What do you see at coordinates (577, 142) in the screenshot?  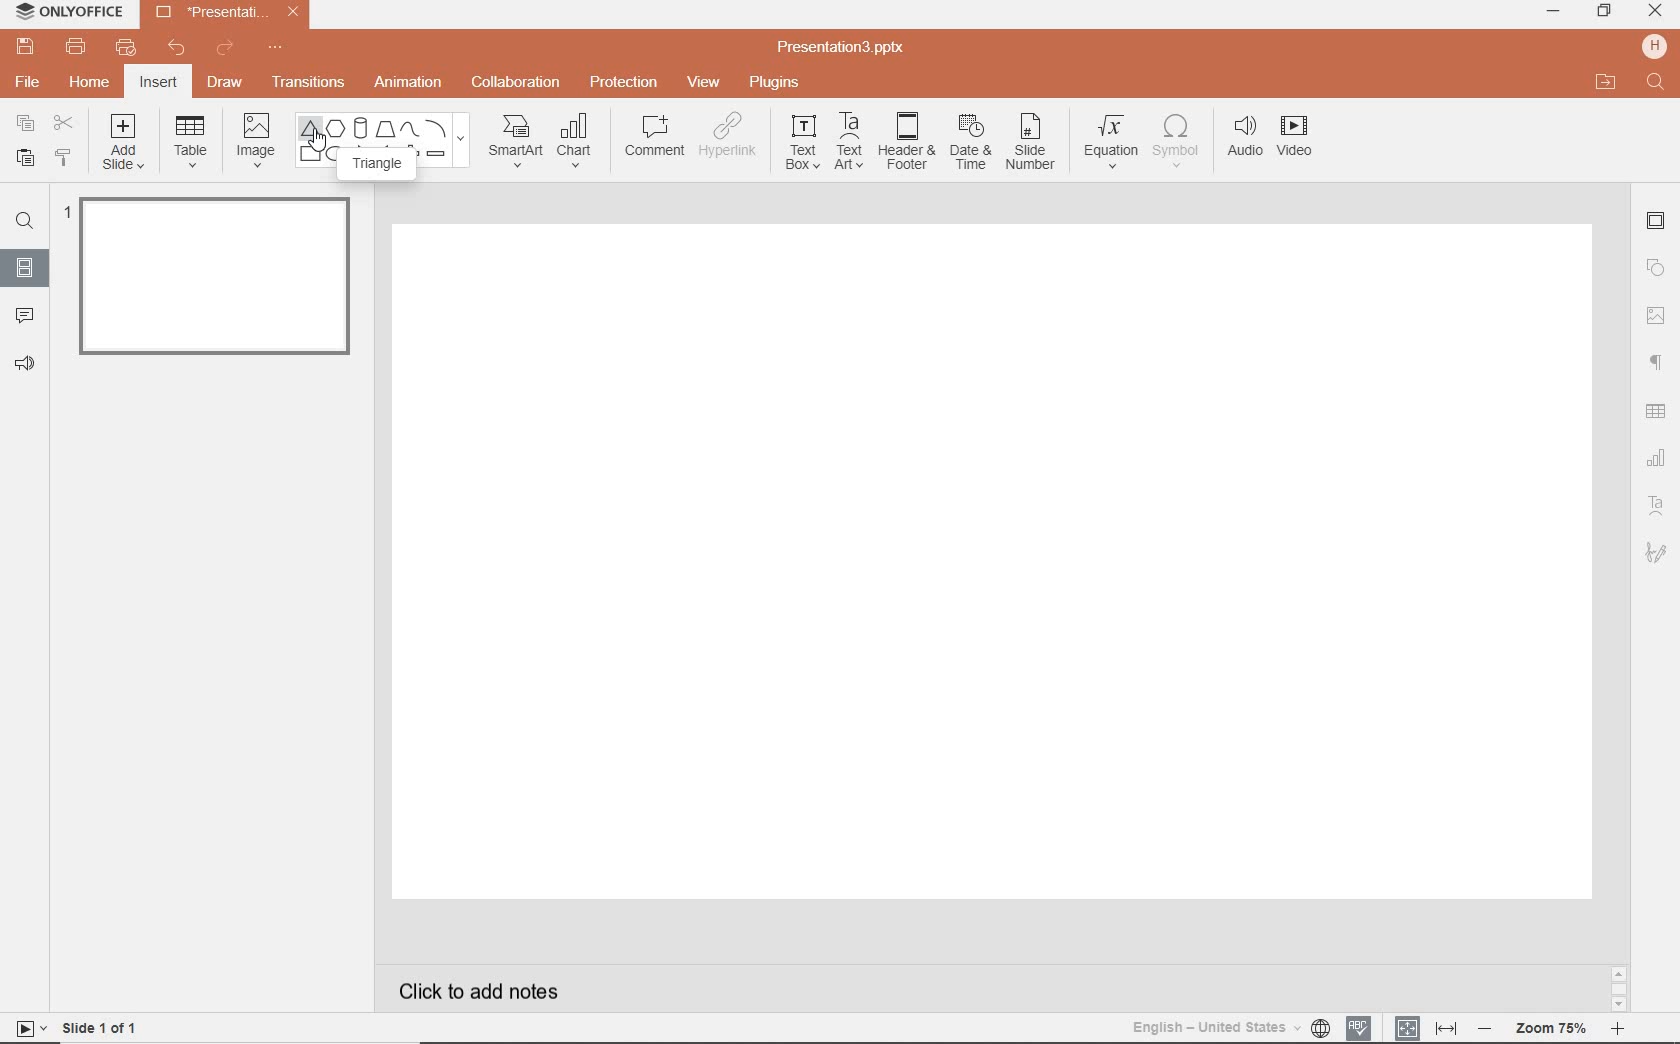 I see `CHART` at bounding box center [577, 142].